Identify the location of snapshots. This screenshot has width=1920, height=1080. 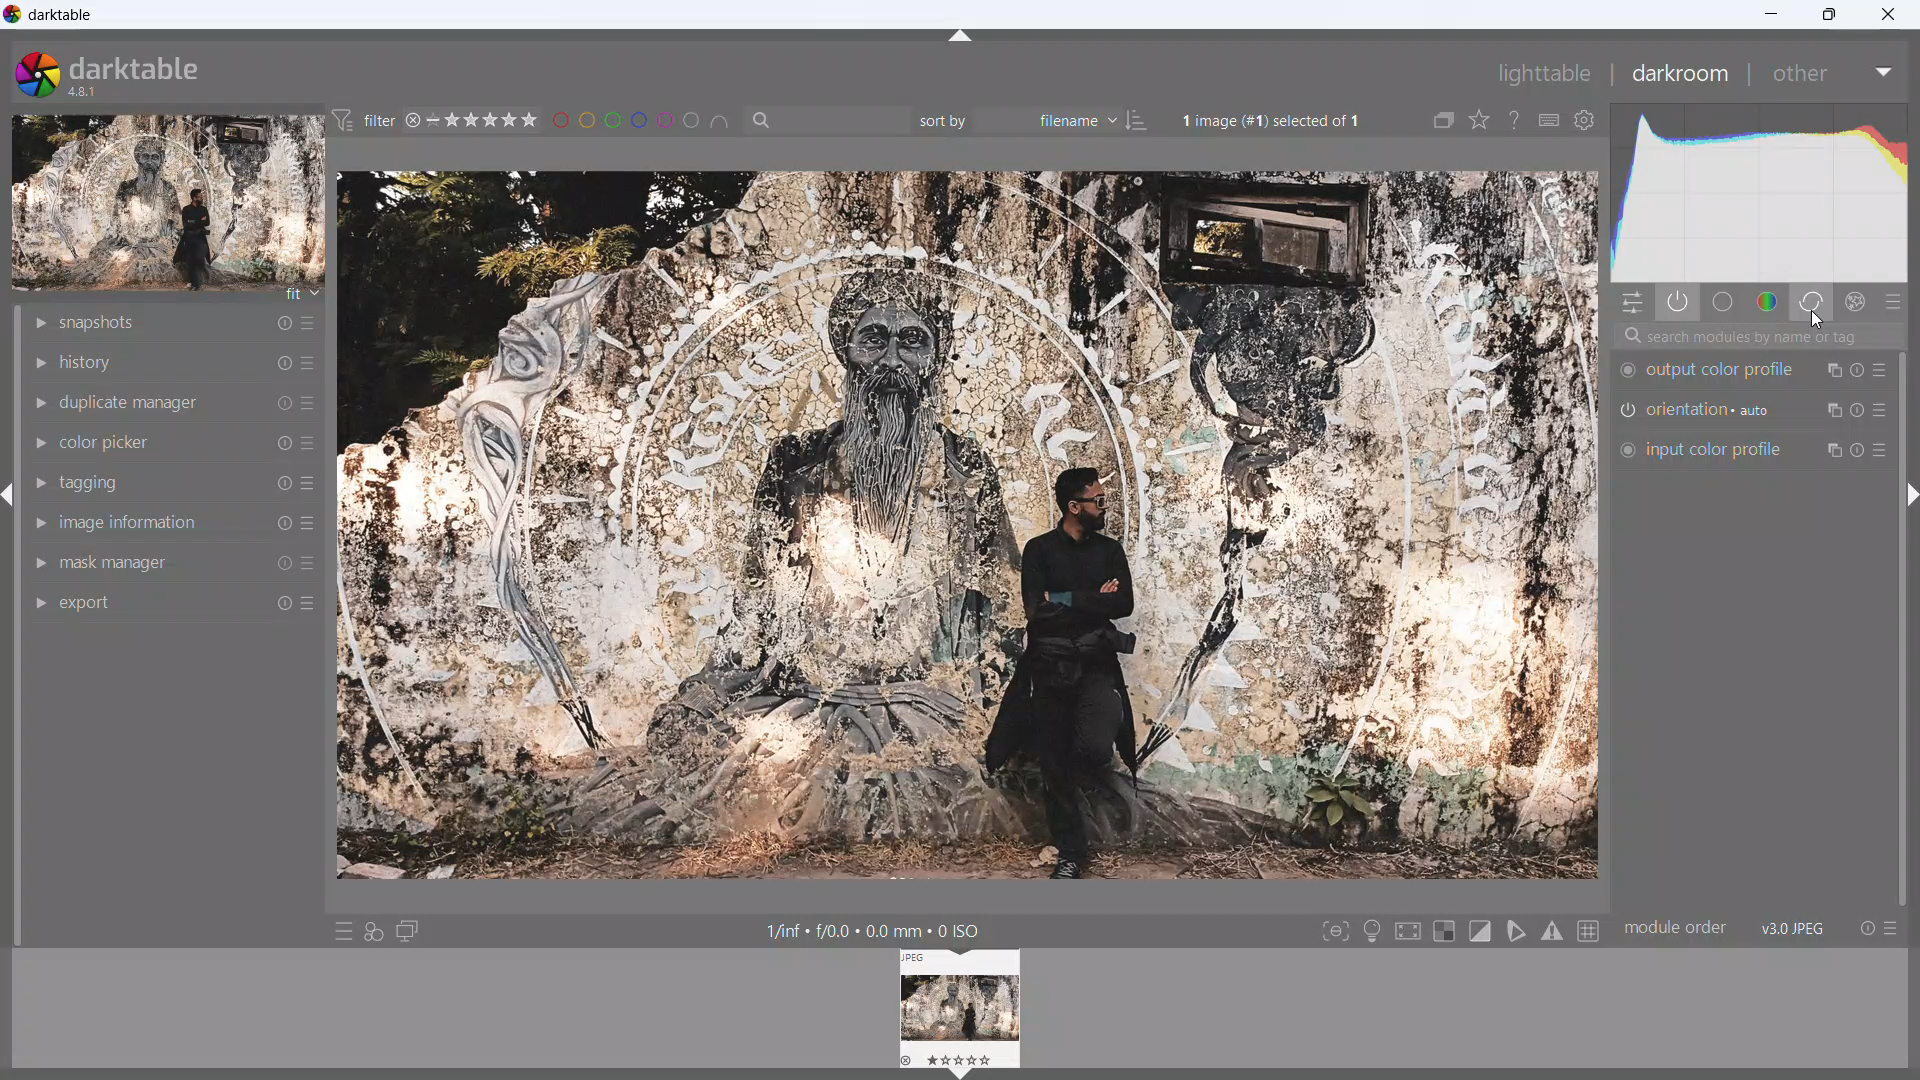
(98, 323).